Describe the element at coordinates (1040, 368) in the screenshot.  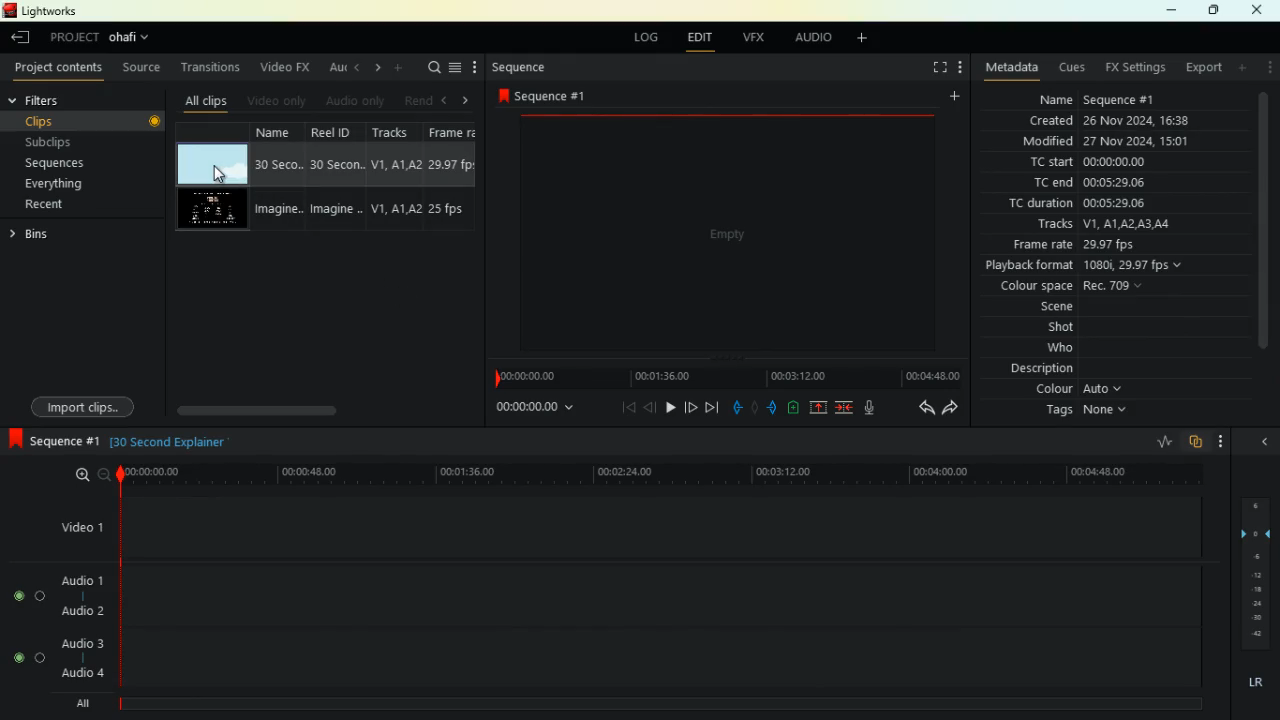
I see `description` at that location.